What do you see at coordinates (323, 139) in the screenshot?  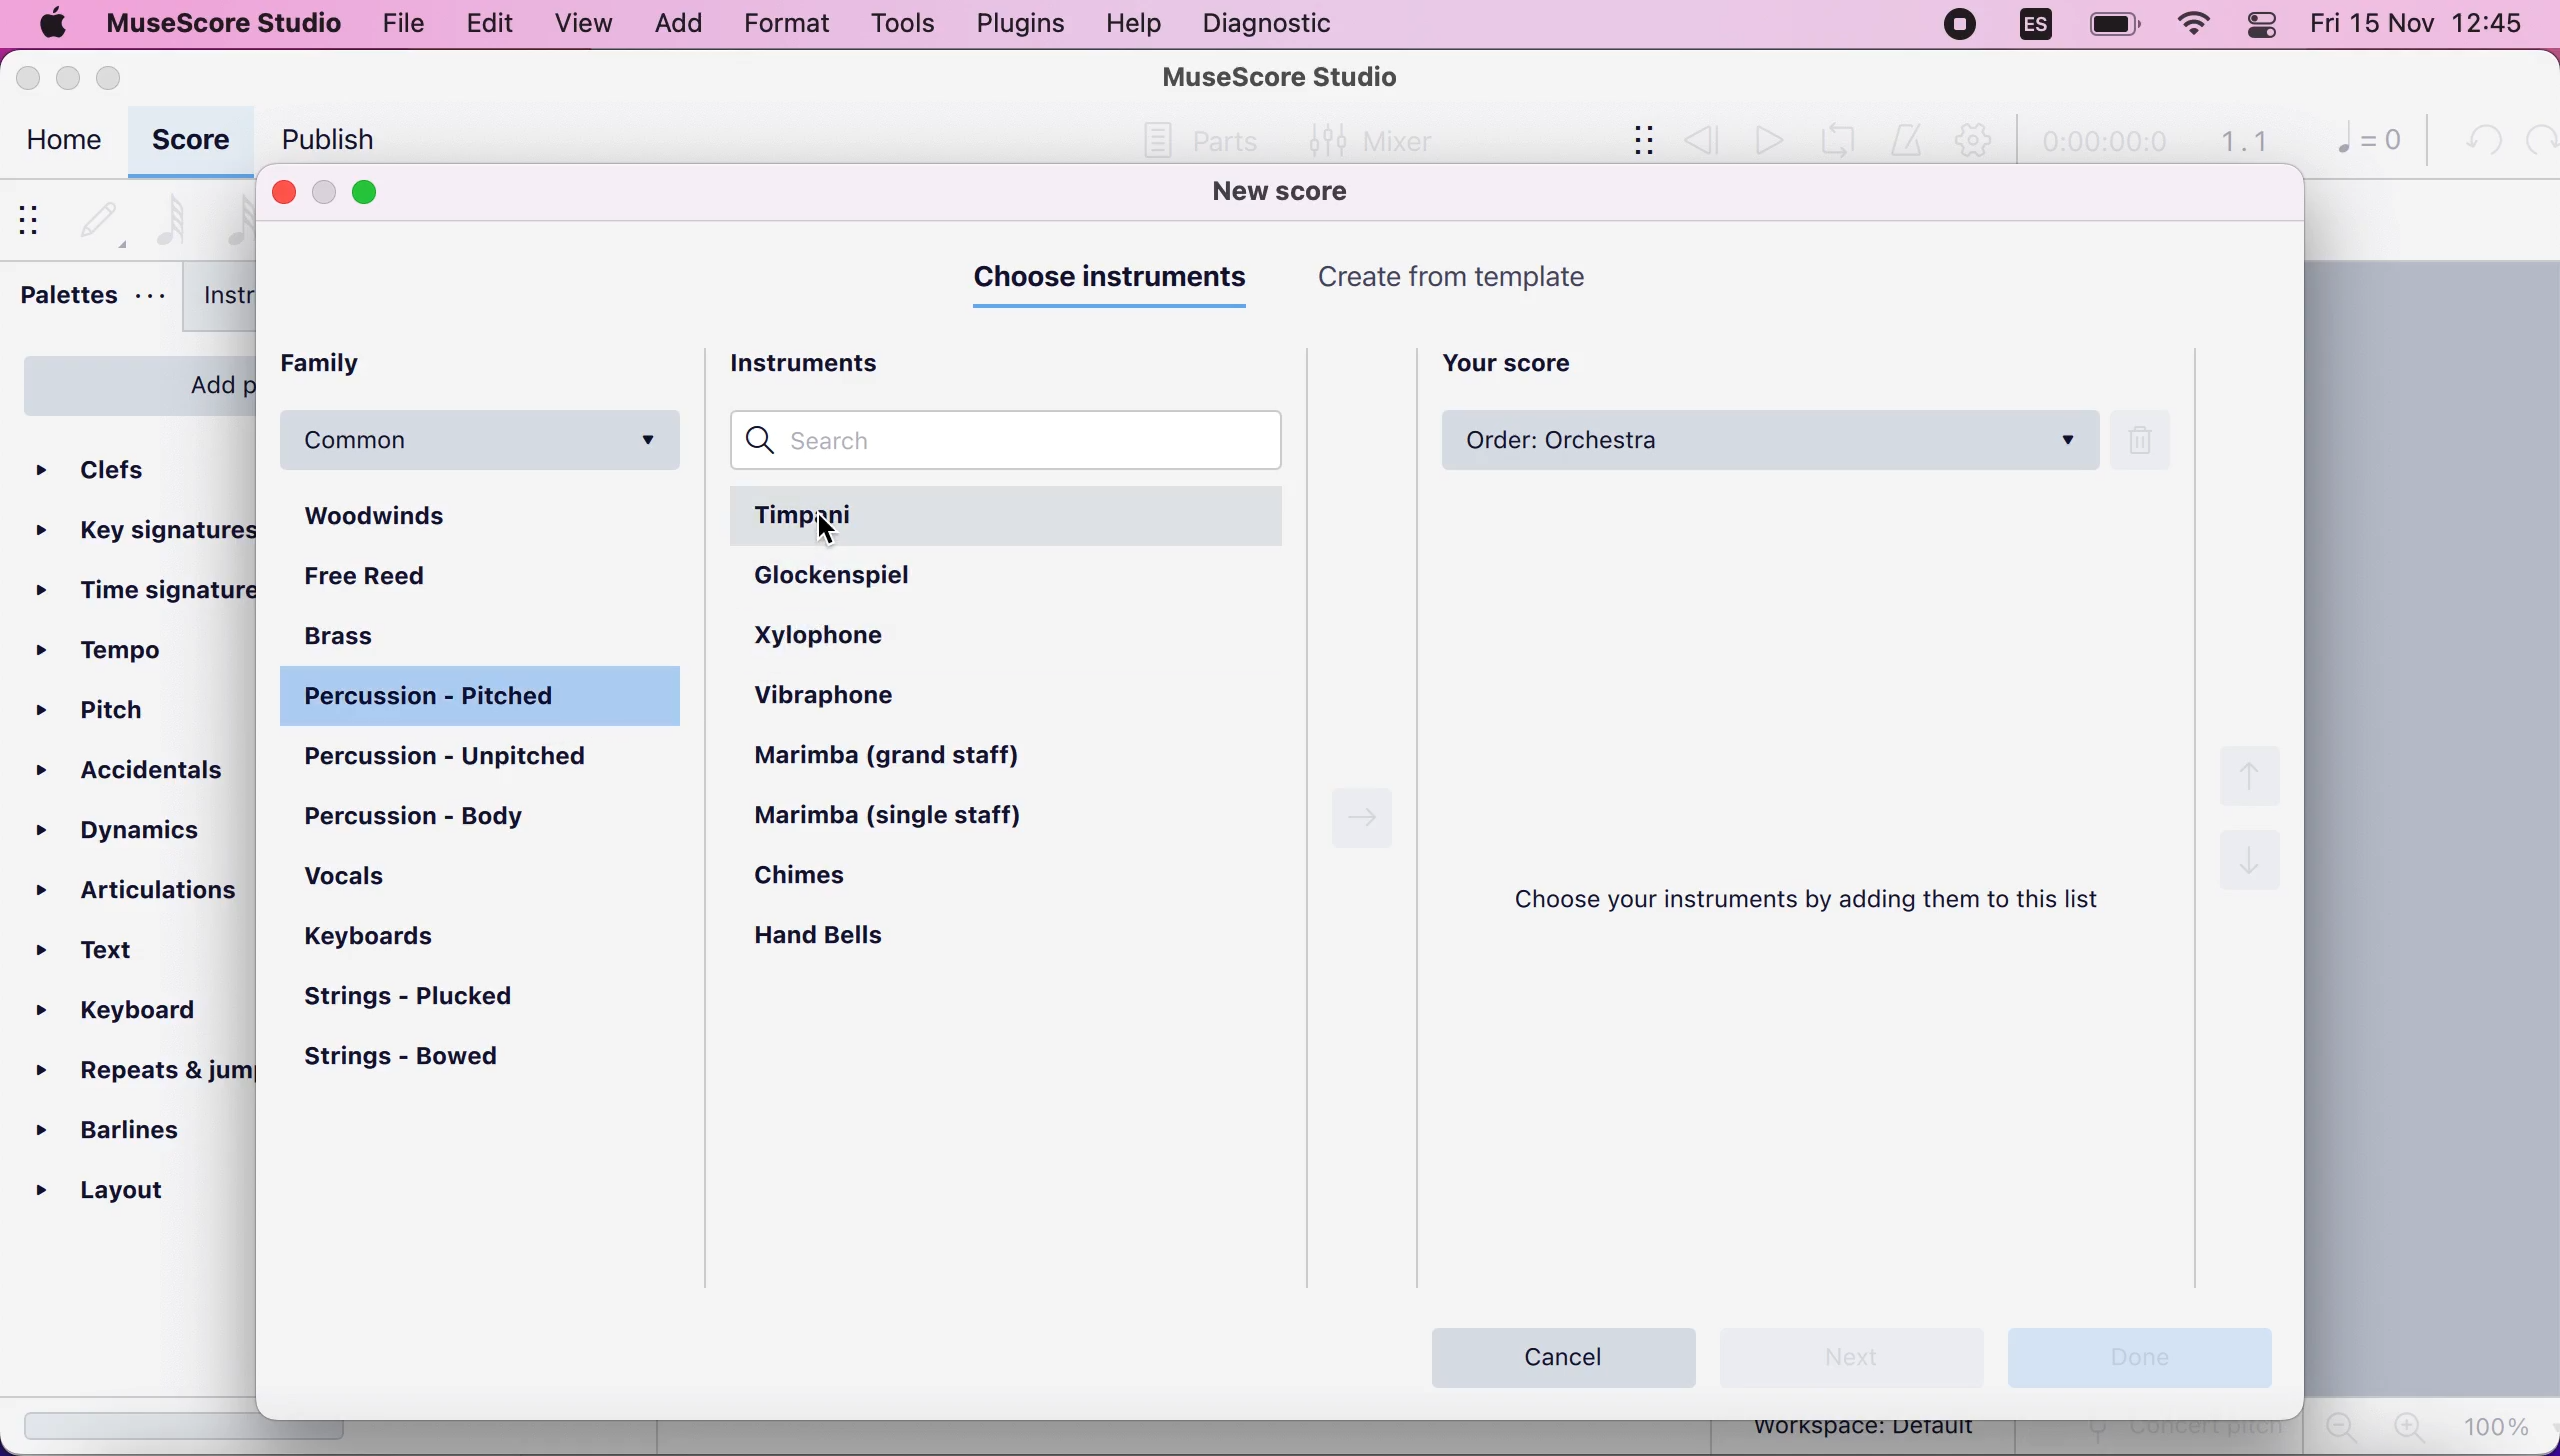 I see `publish` at bounding box center [323, 139].